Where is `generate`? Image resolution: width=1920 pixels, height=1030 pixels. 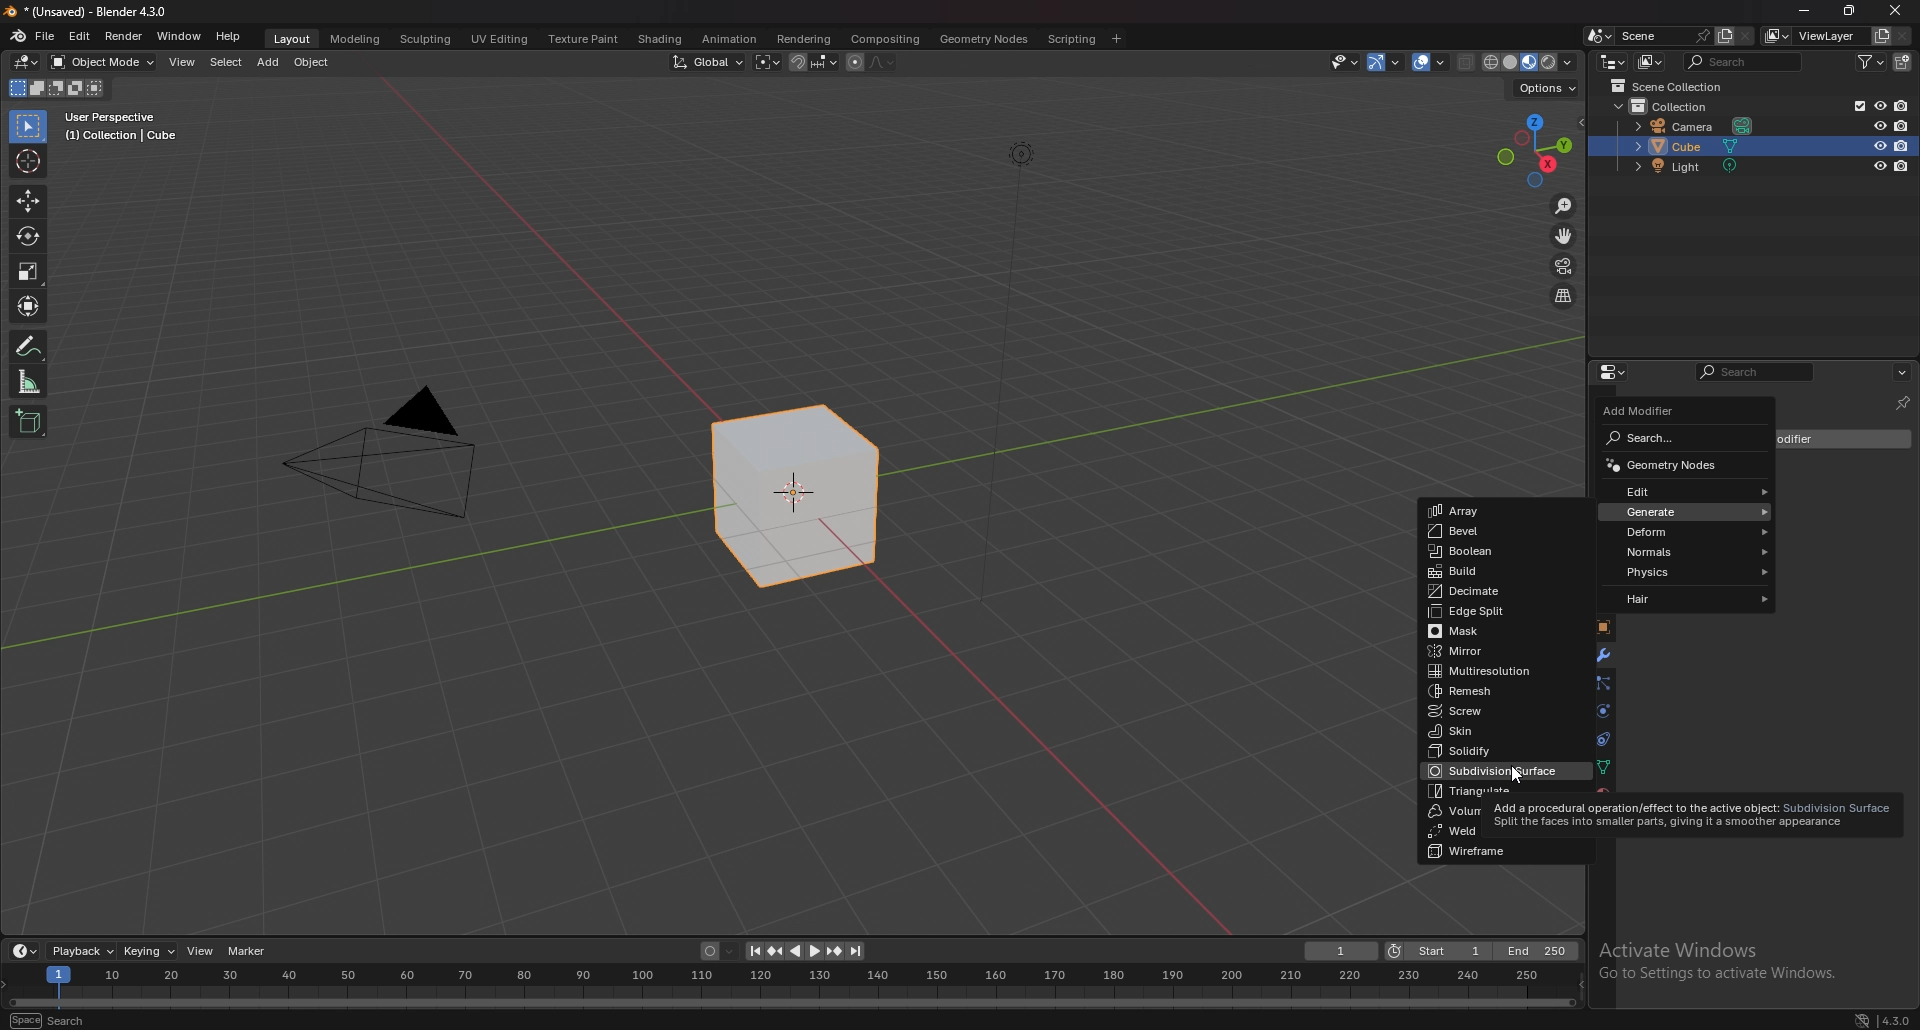
generate is located at coordinates (1689, 511).